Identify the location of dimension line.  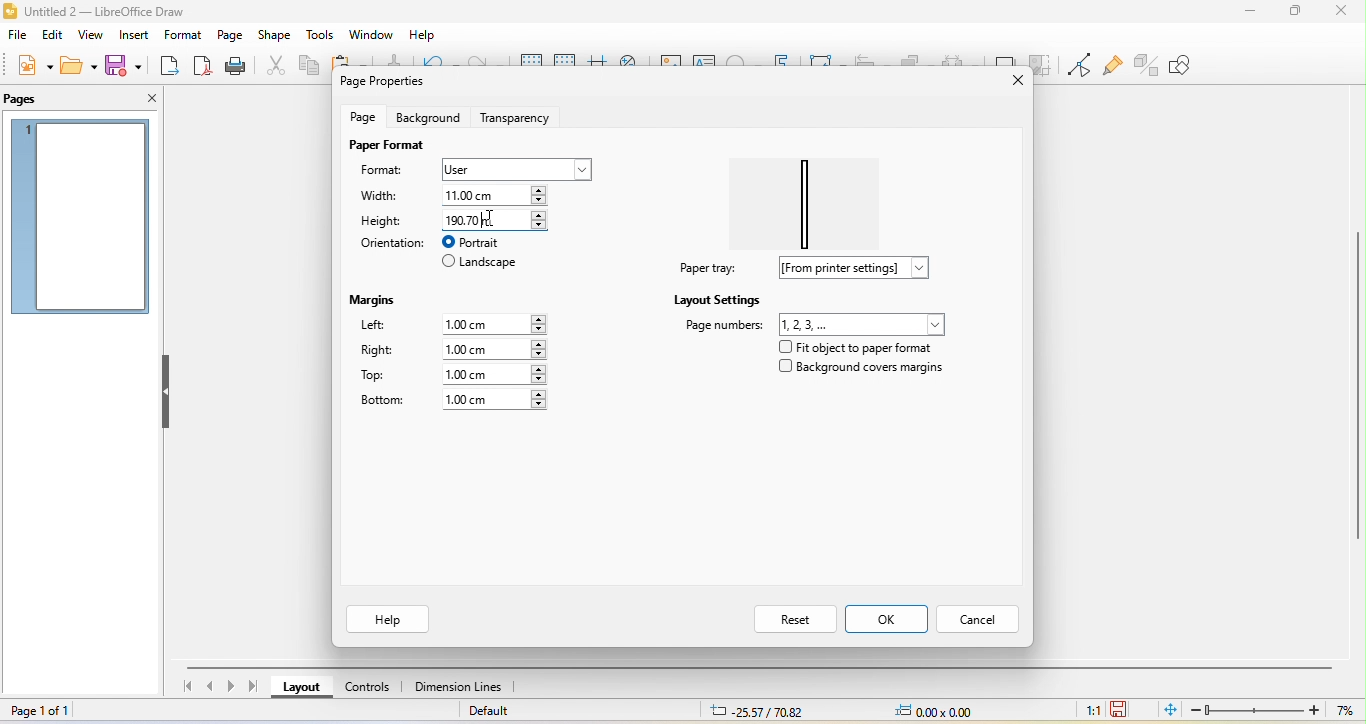
(459, 688).